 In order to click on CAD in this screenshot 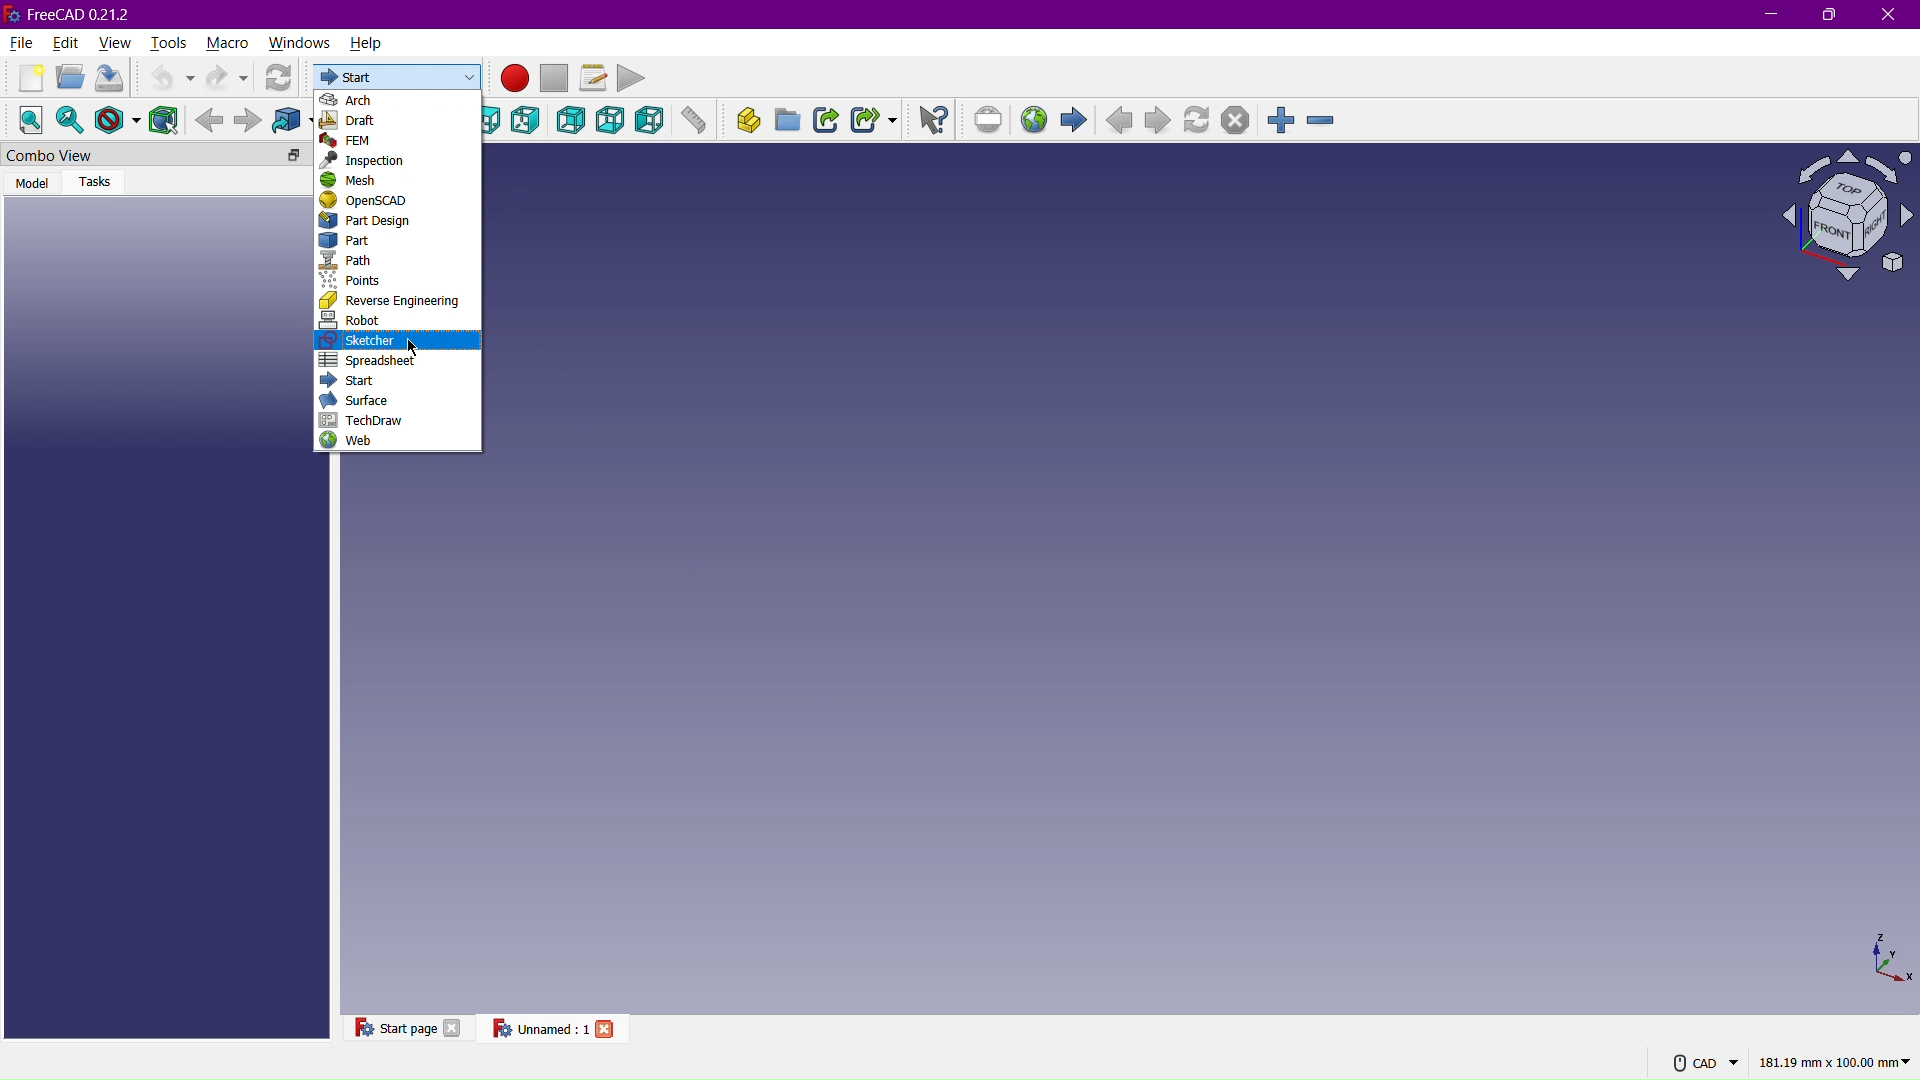, I will do `click(1709, 1063)`.